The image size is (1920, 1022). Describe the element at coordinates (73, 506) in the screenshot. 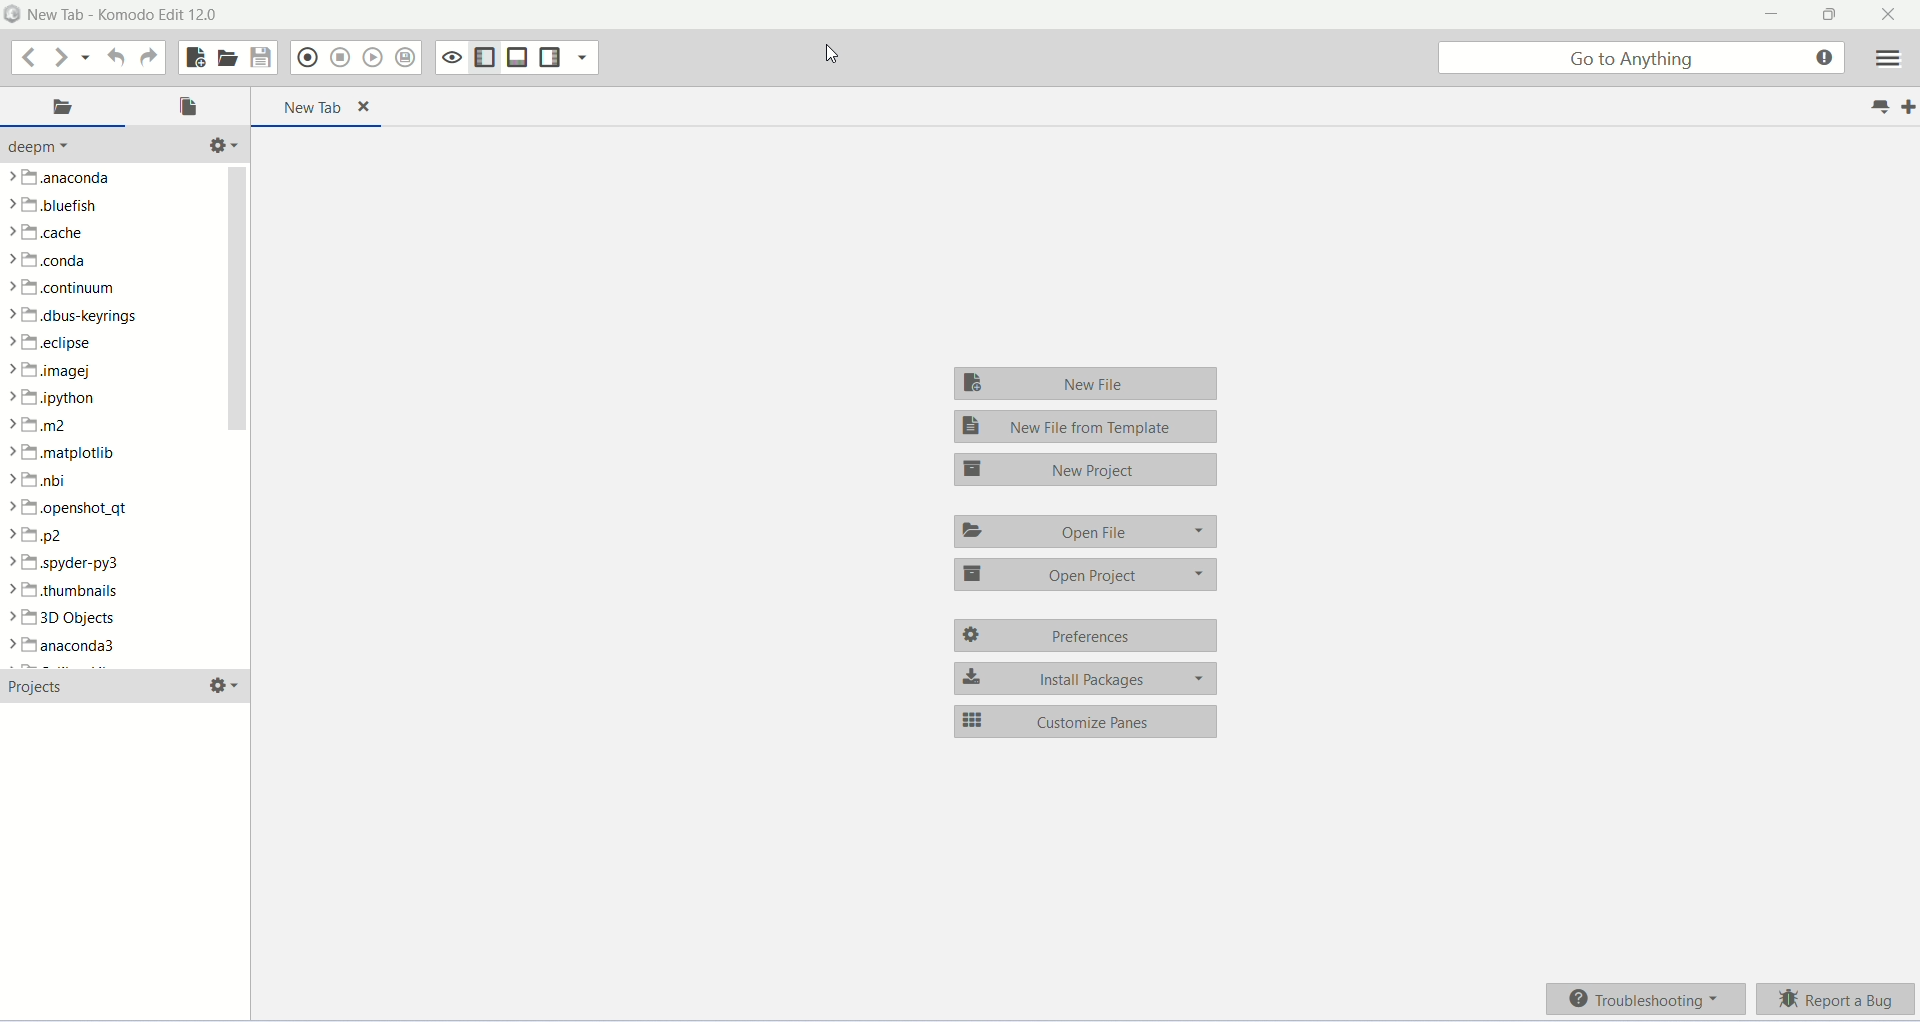

I see `openshot` at that location.